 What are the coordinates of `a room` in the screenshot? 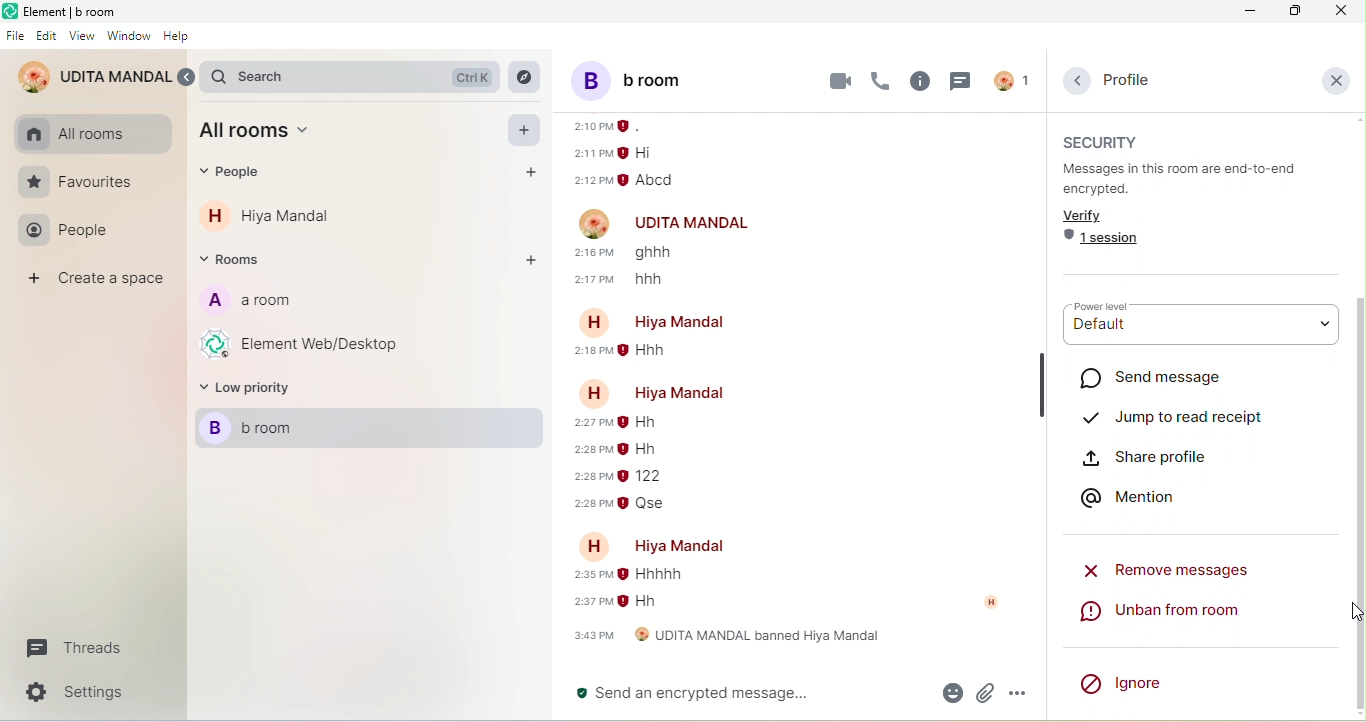 It's located at (247, 303).